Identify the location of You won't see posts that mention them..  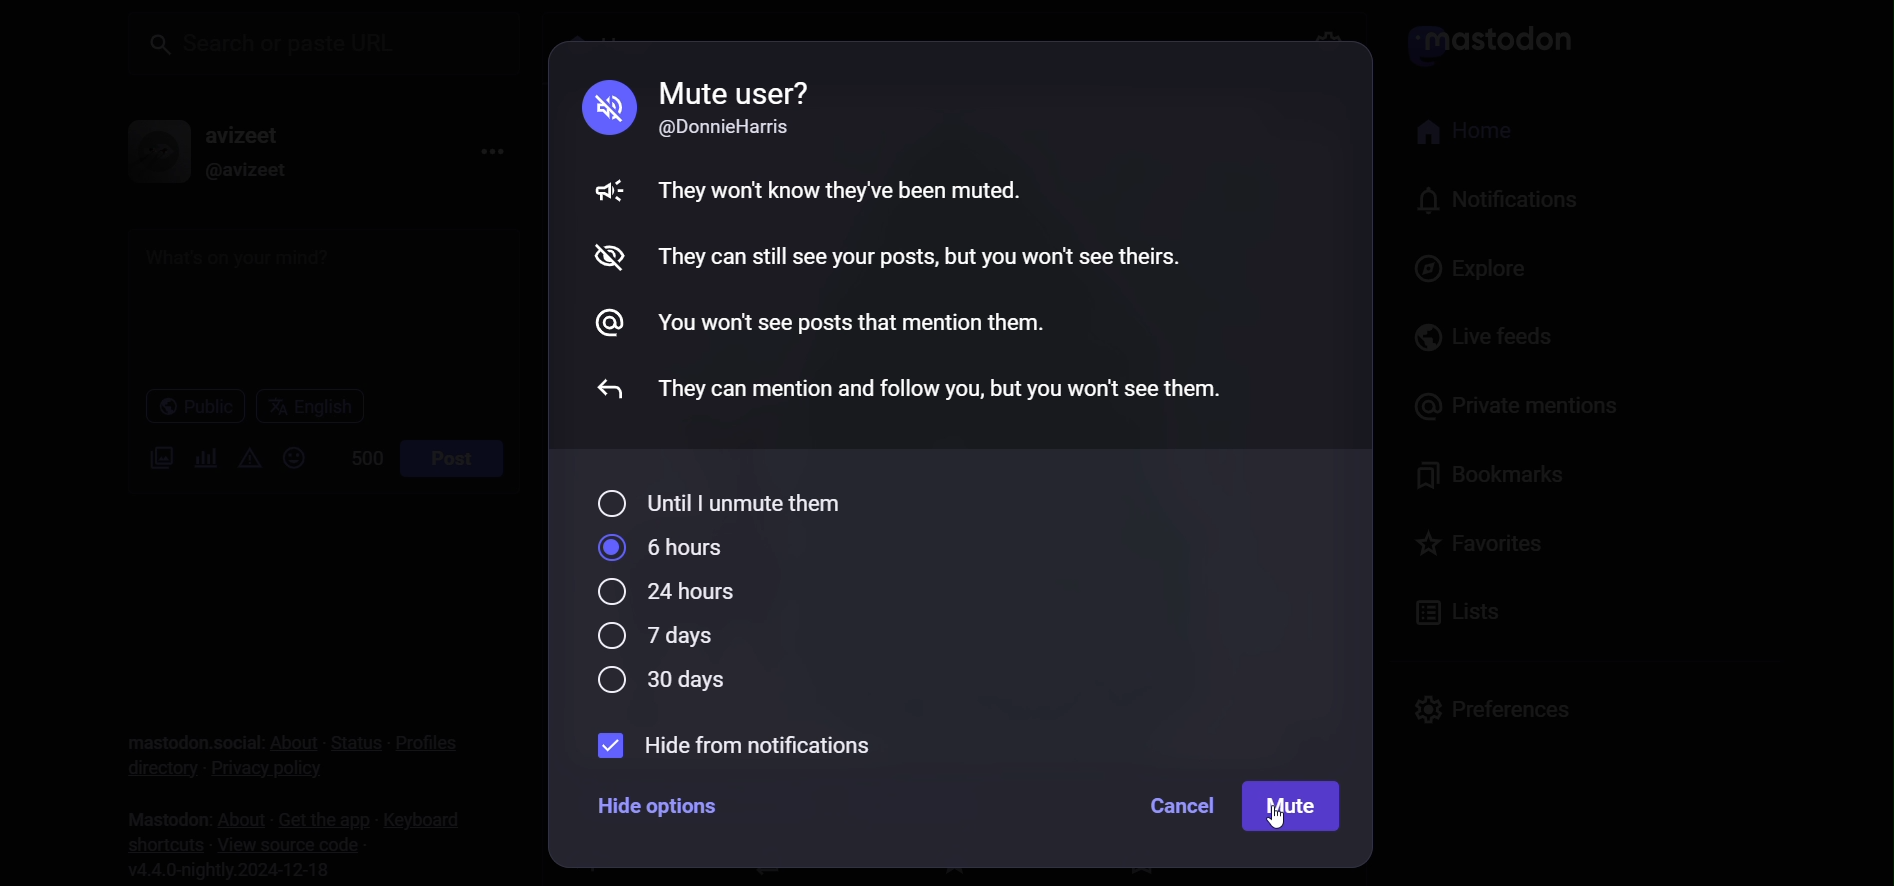
(854, 327).